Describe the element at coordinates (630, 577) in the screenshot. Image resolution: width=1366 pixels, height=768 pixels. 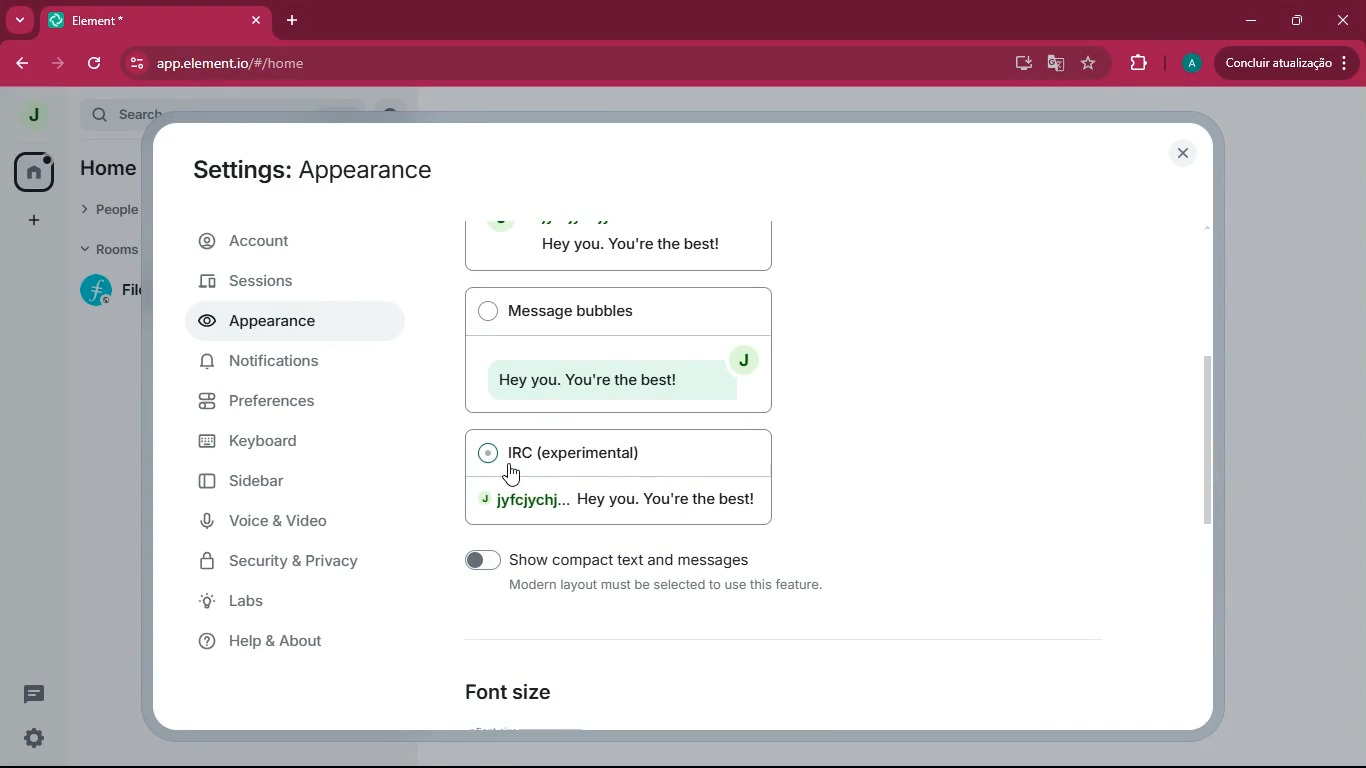
I see `show compact` at that location.